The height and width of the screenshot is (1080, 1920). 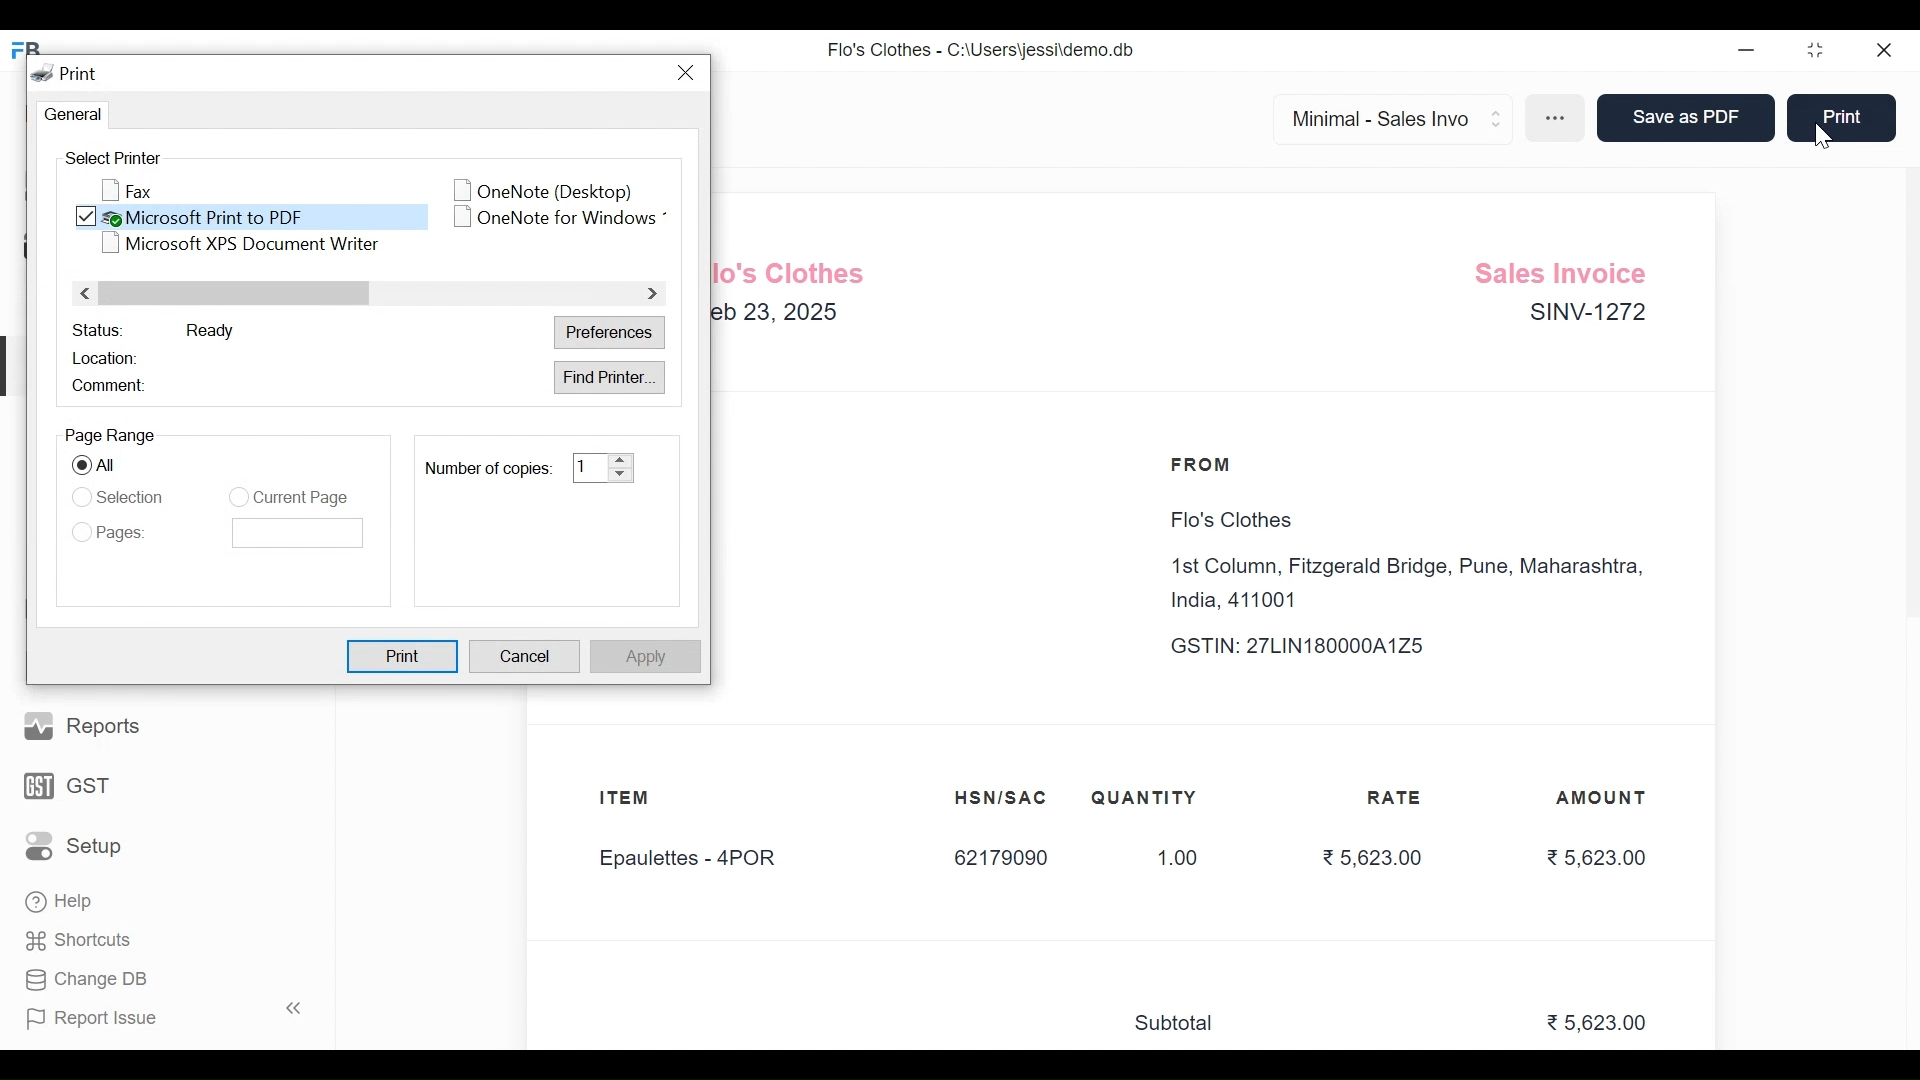 I want to click on Flo's Clothes - C:\Users\jessi\demo.db, so click(x=981, y=48).